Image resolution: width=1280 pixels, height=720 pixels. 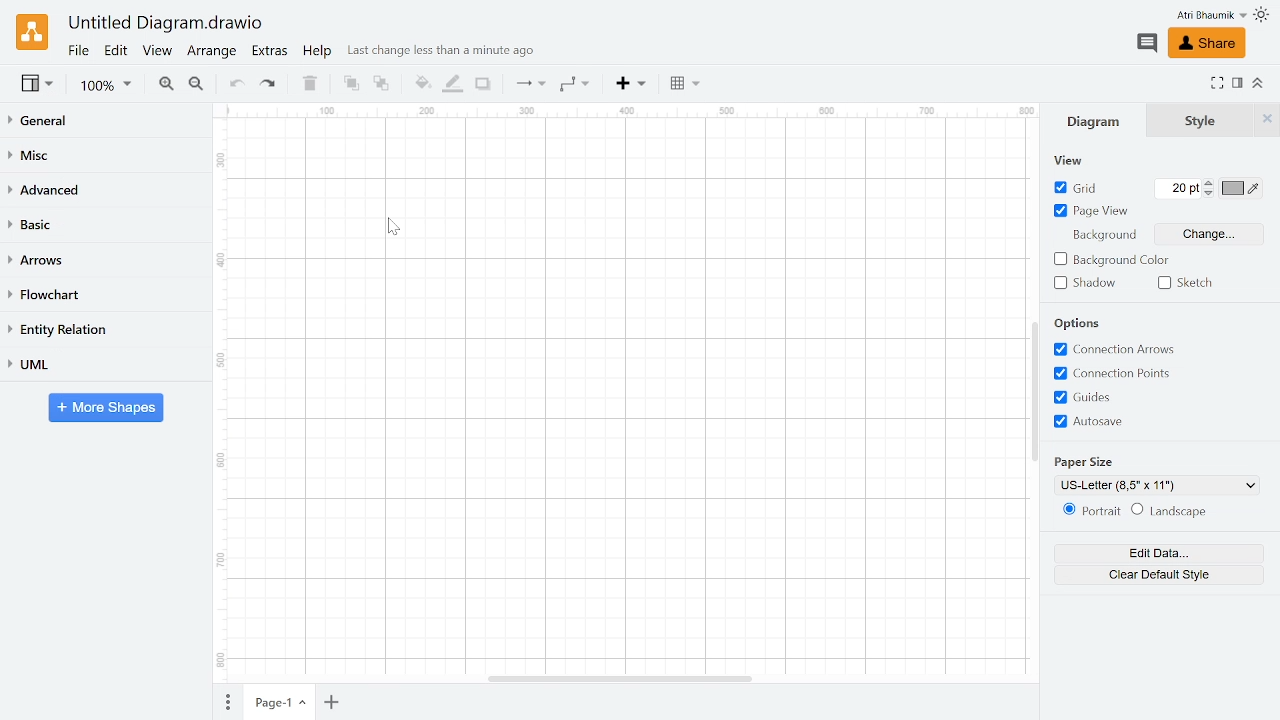 I want to click on Share, so click(x=1208, y=43).